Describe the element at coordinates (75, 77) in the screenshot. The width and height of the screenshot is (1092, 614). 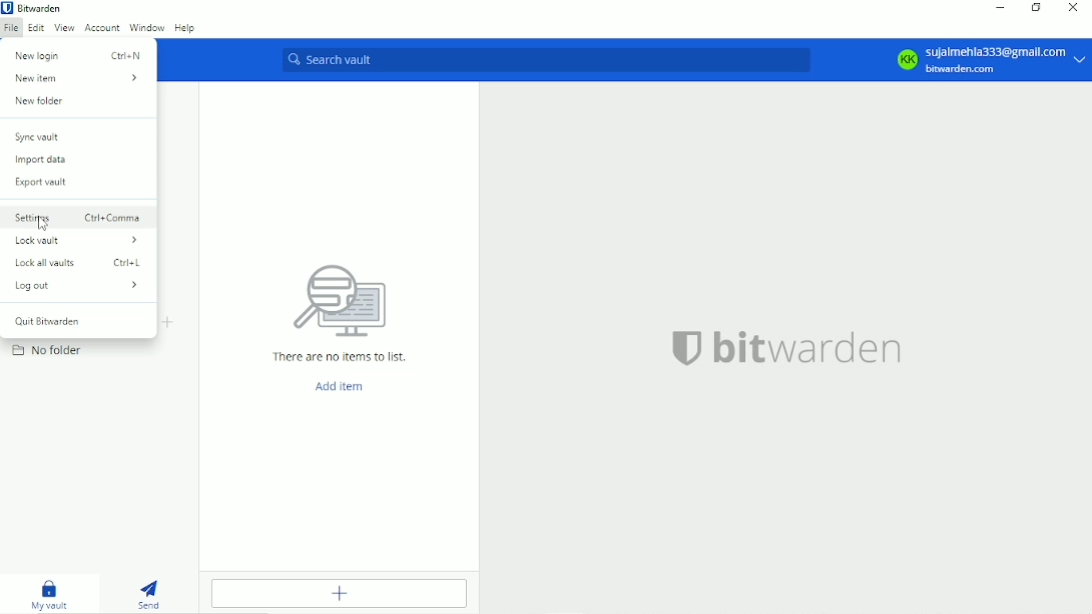
I see `New item` at that location.